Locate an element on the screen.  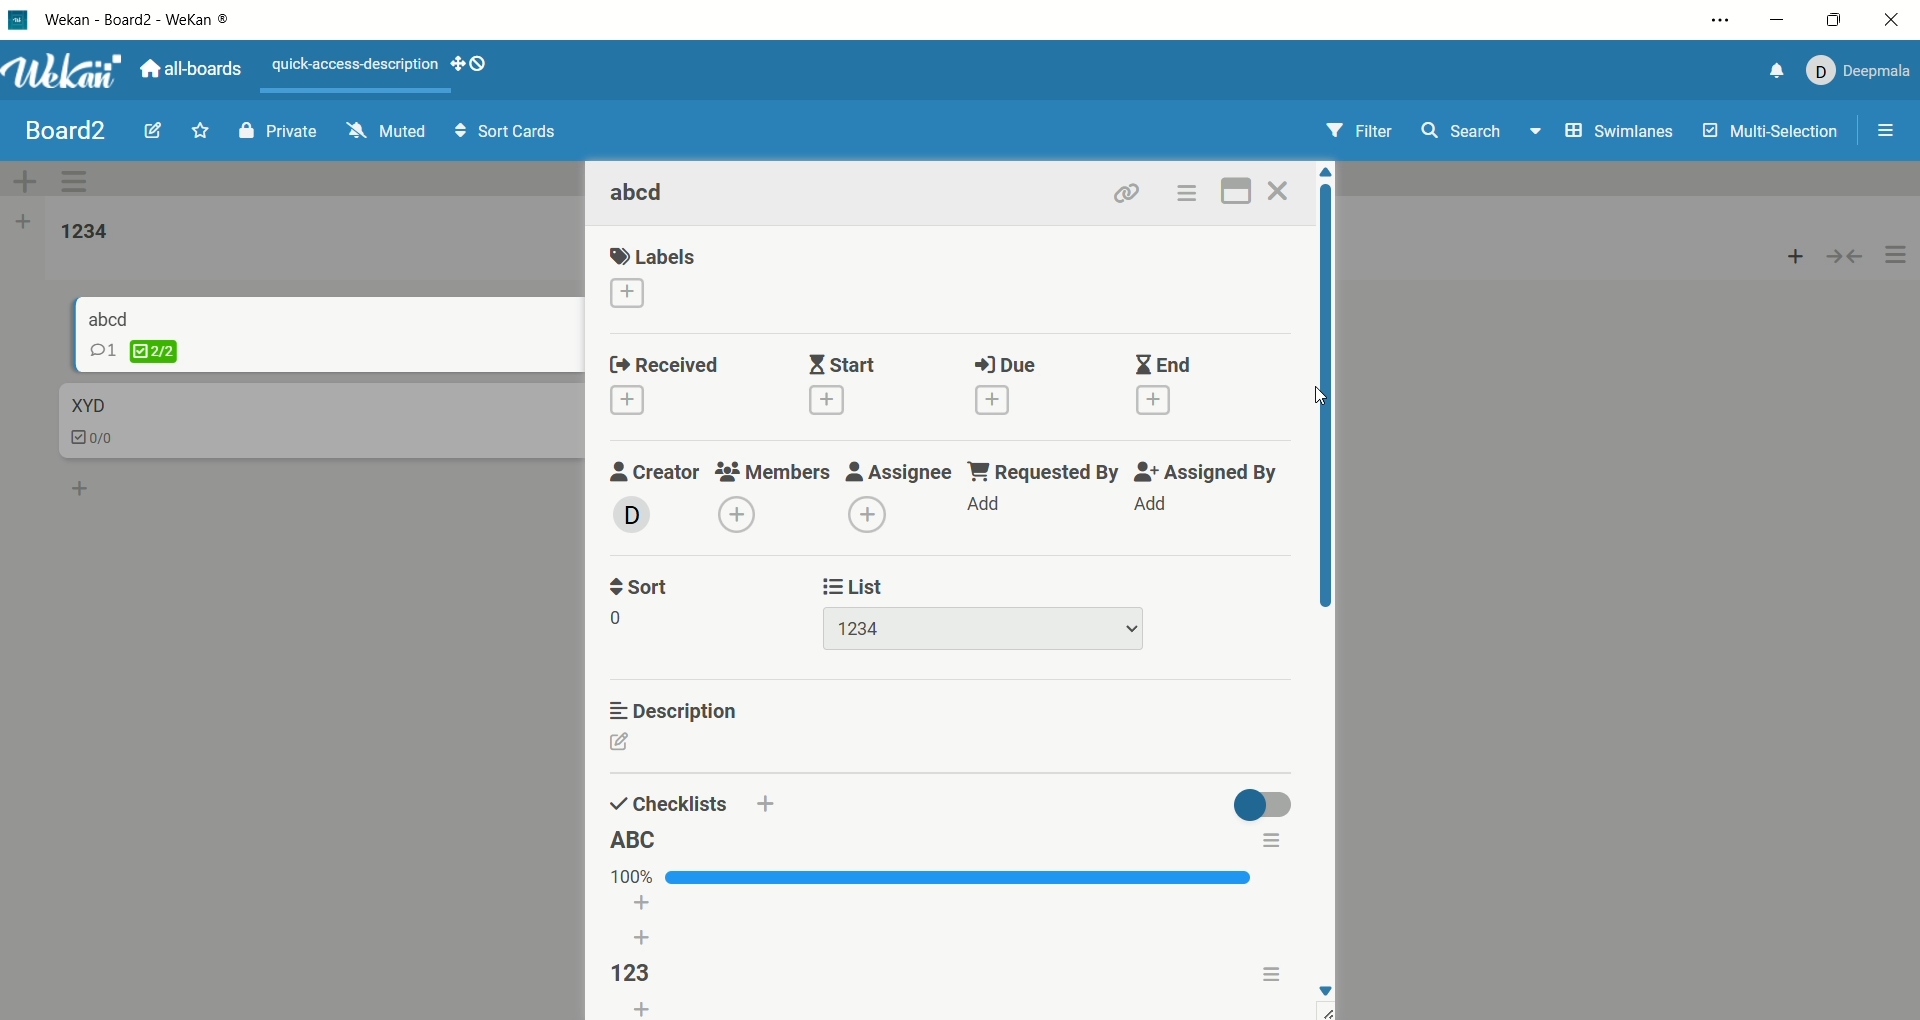
add swimlane is located at coordinates (25, 181).